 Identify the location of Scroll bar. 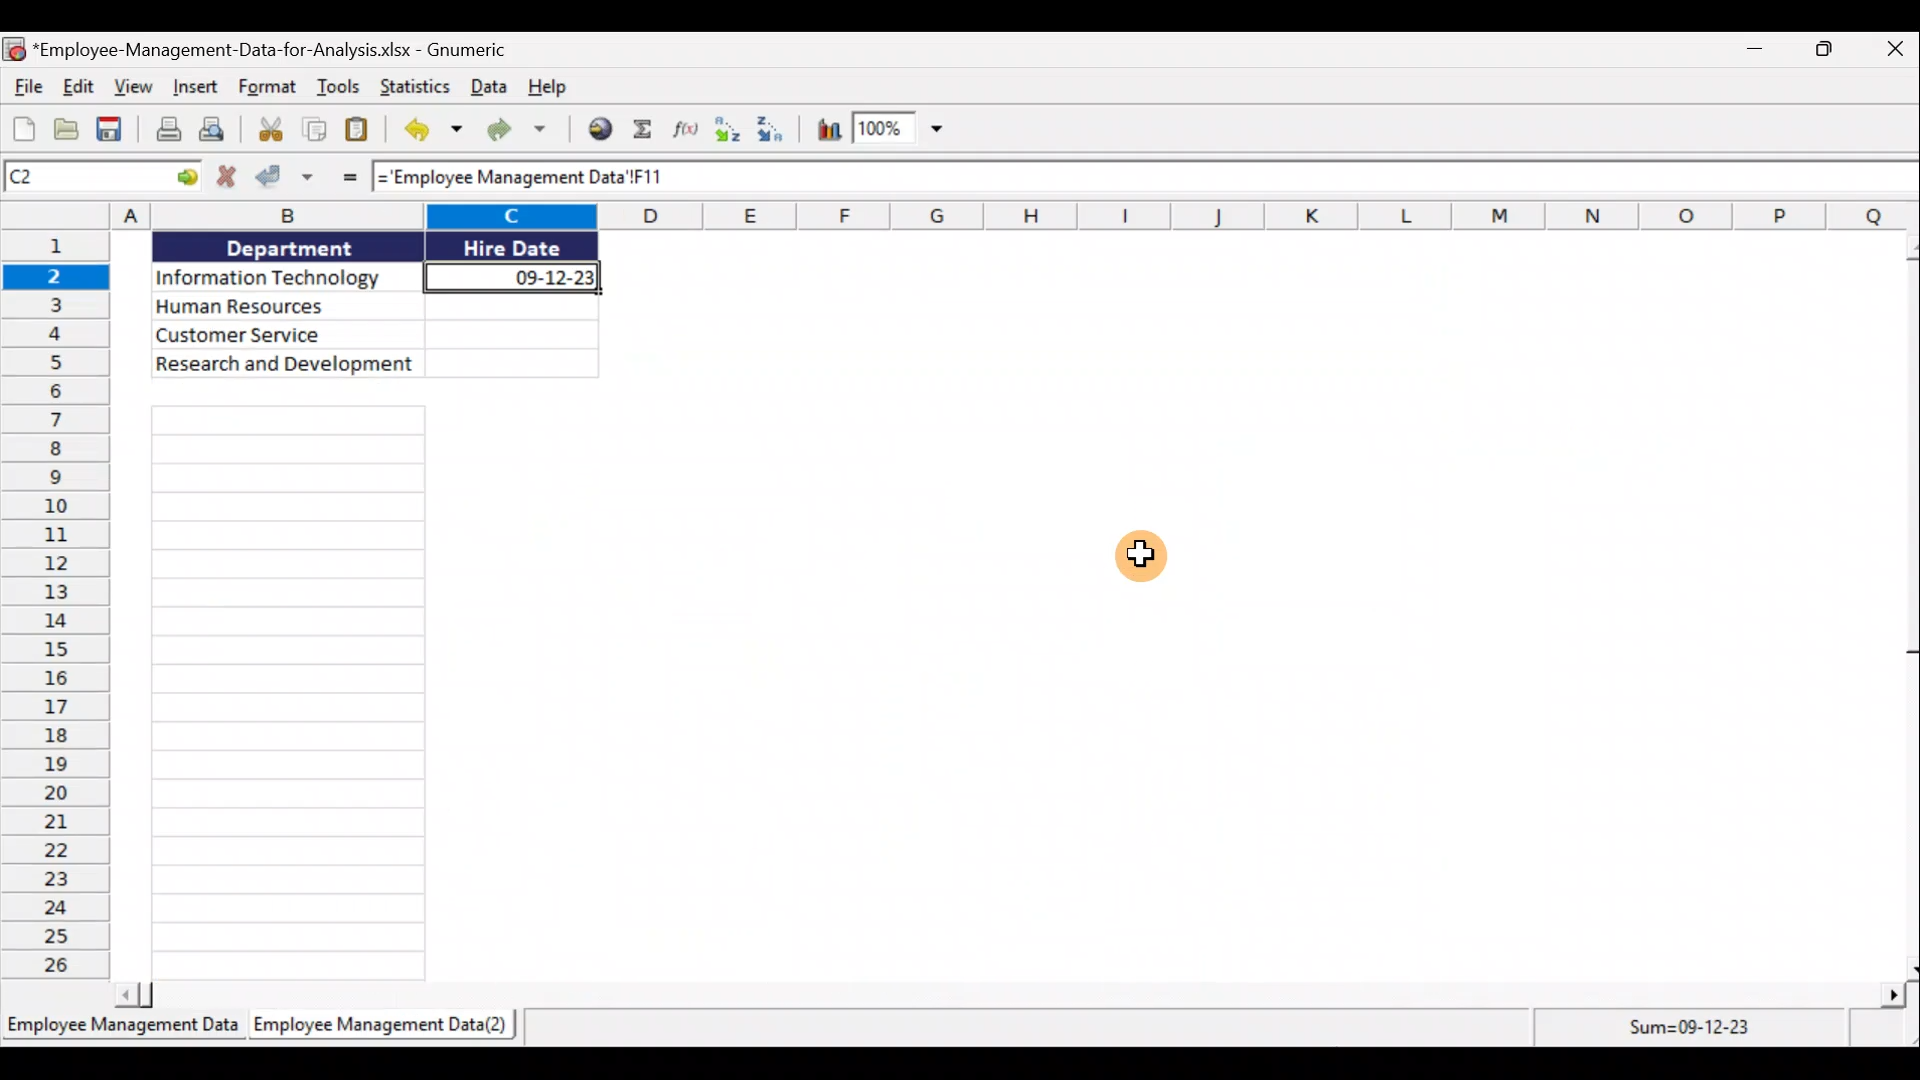
(1006, 995).